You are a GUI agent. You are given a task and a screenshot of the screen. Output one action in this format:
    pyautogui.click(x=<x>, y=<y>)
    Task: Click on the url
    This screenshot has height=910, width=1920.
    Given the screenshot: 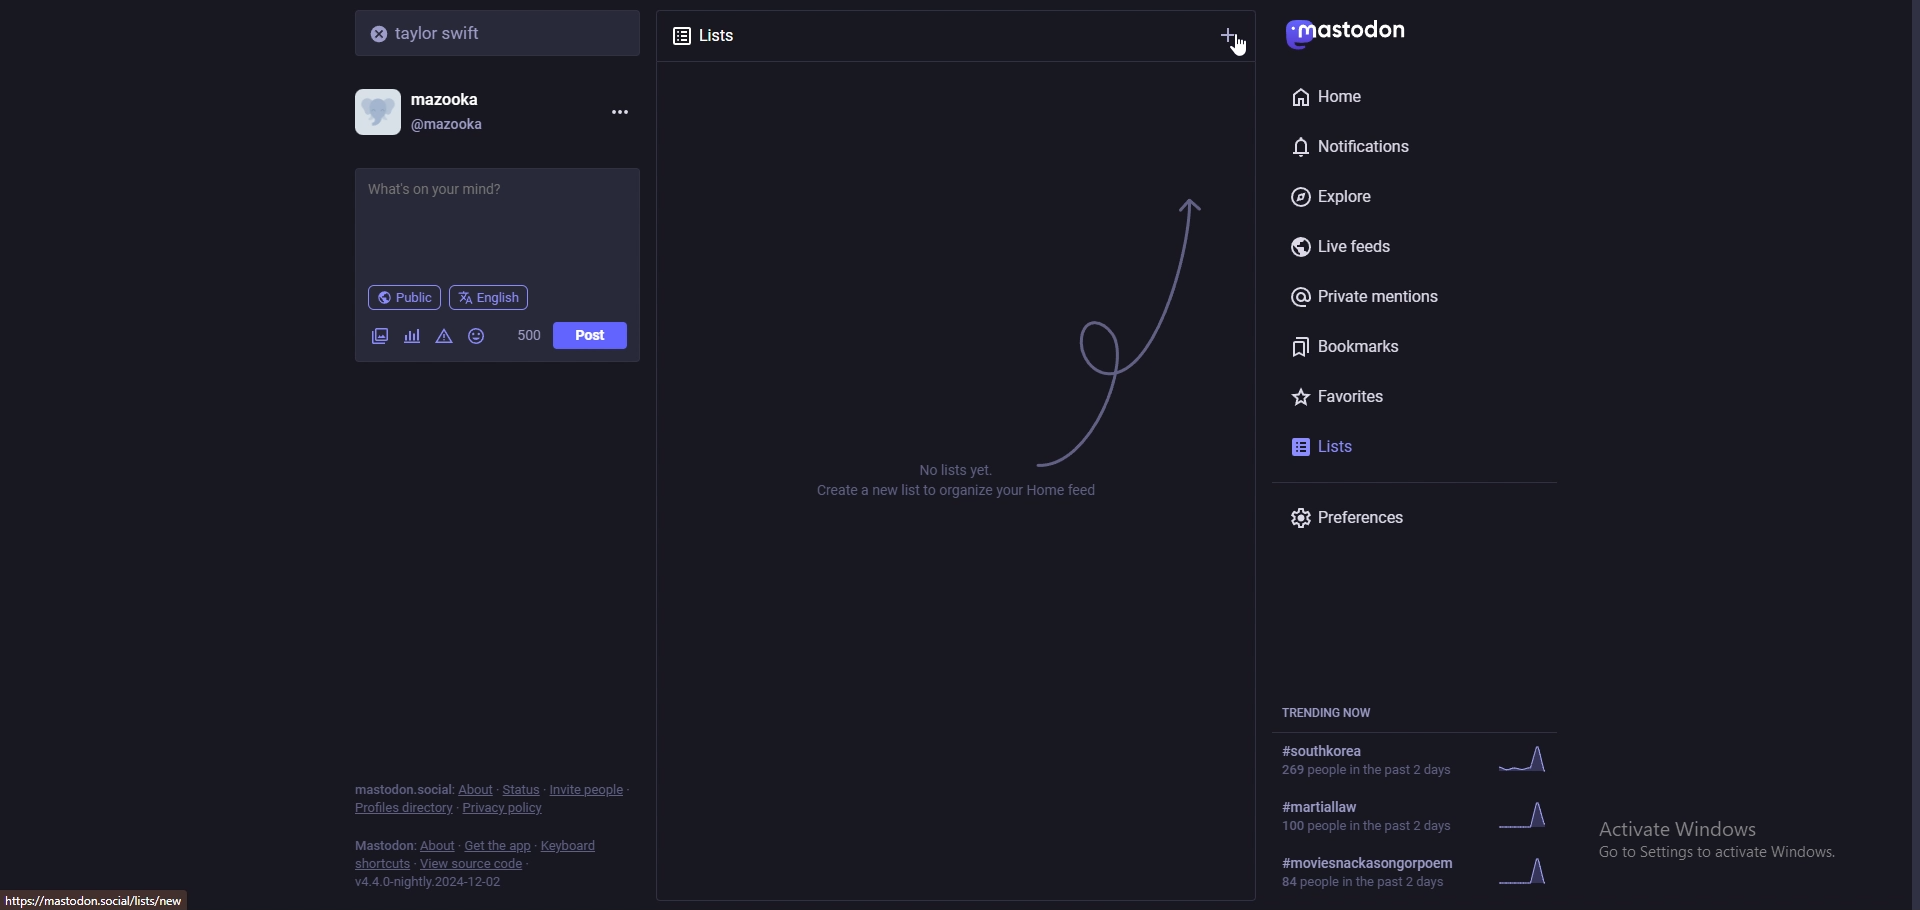 What is the action you would take?
    pyautogui.click(x=110, y=897)
    